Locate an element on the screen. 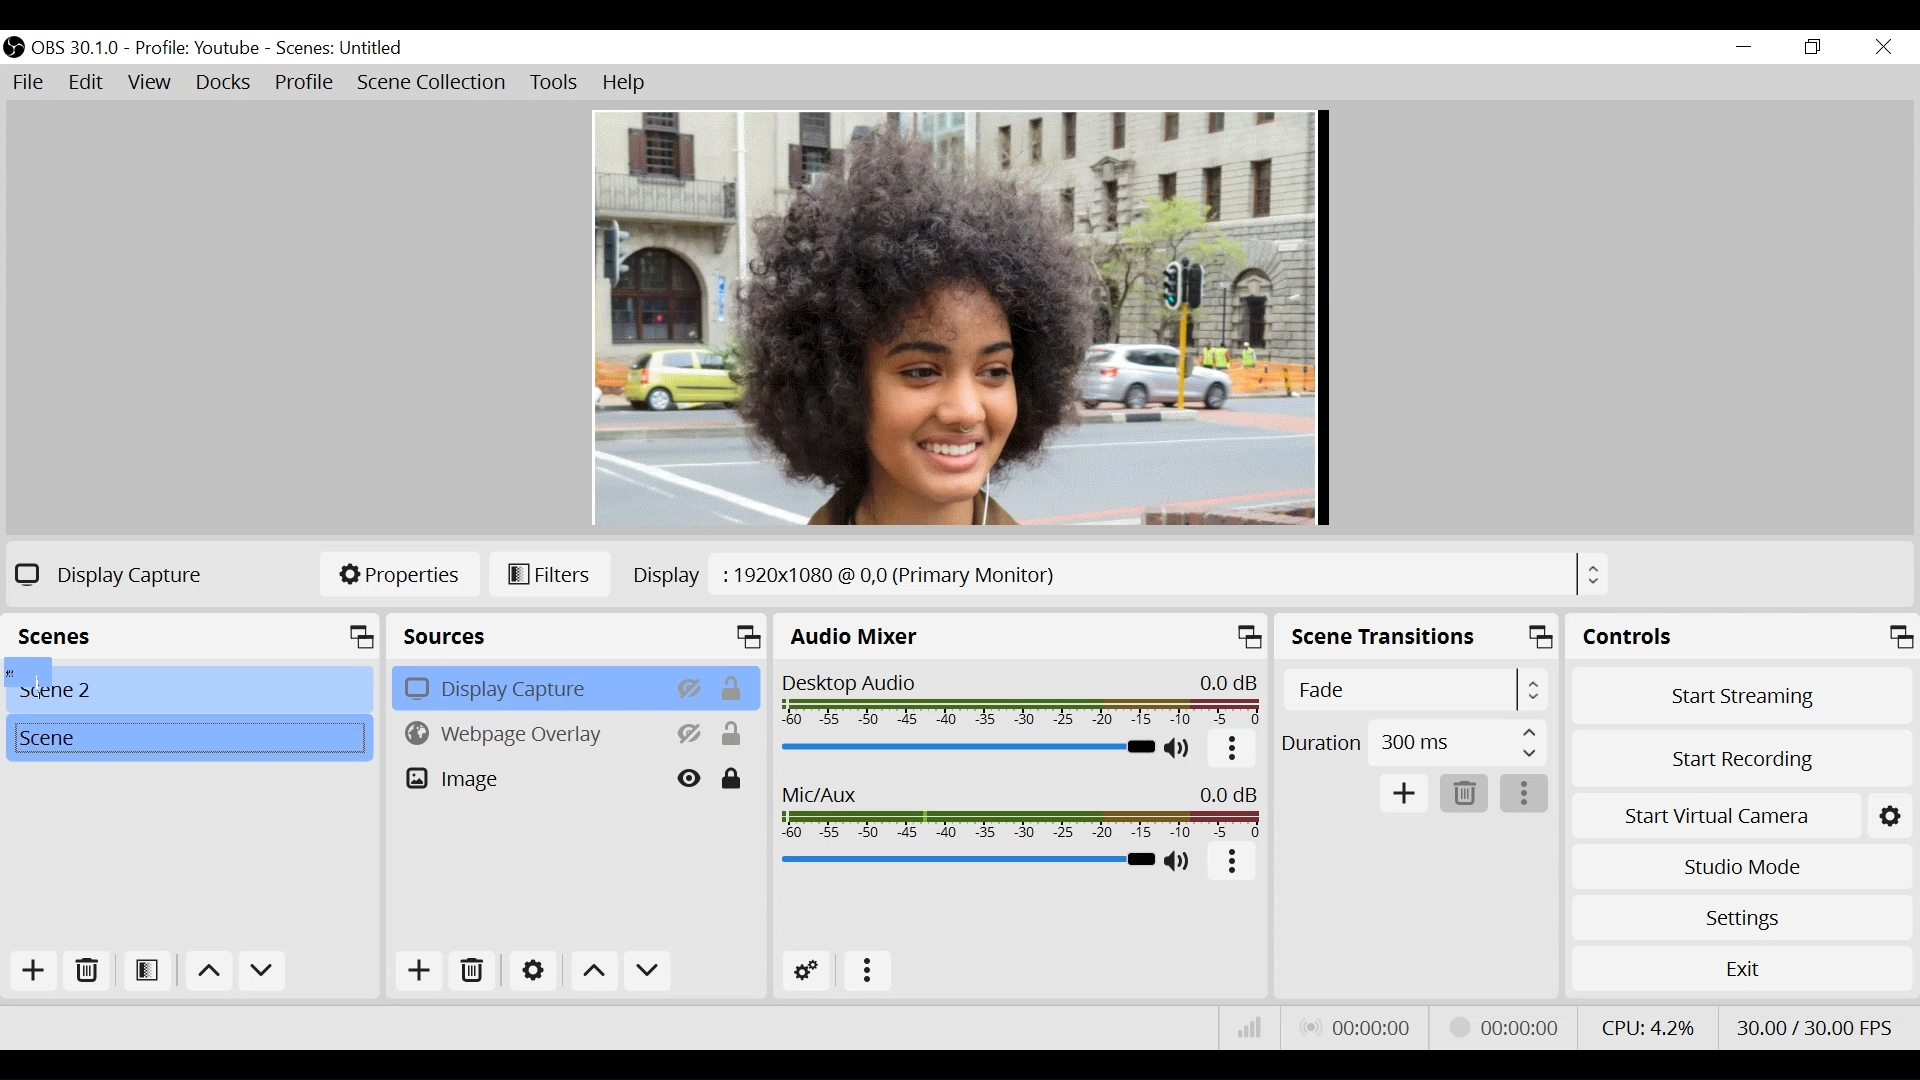 The width and height of the screenshot is (1920, 1080). (un)mute is located at coordinates (1180, 750).